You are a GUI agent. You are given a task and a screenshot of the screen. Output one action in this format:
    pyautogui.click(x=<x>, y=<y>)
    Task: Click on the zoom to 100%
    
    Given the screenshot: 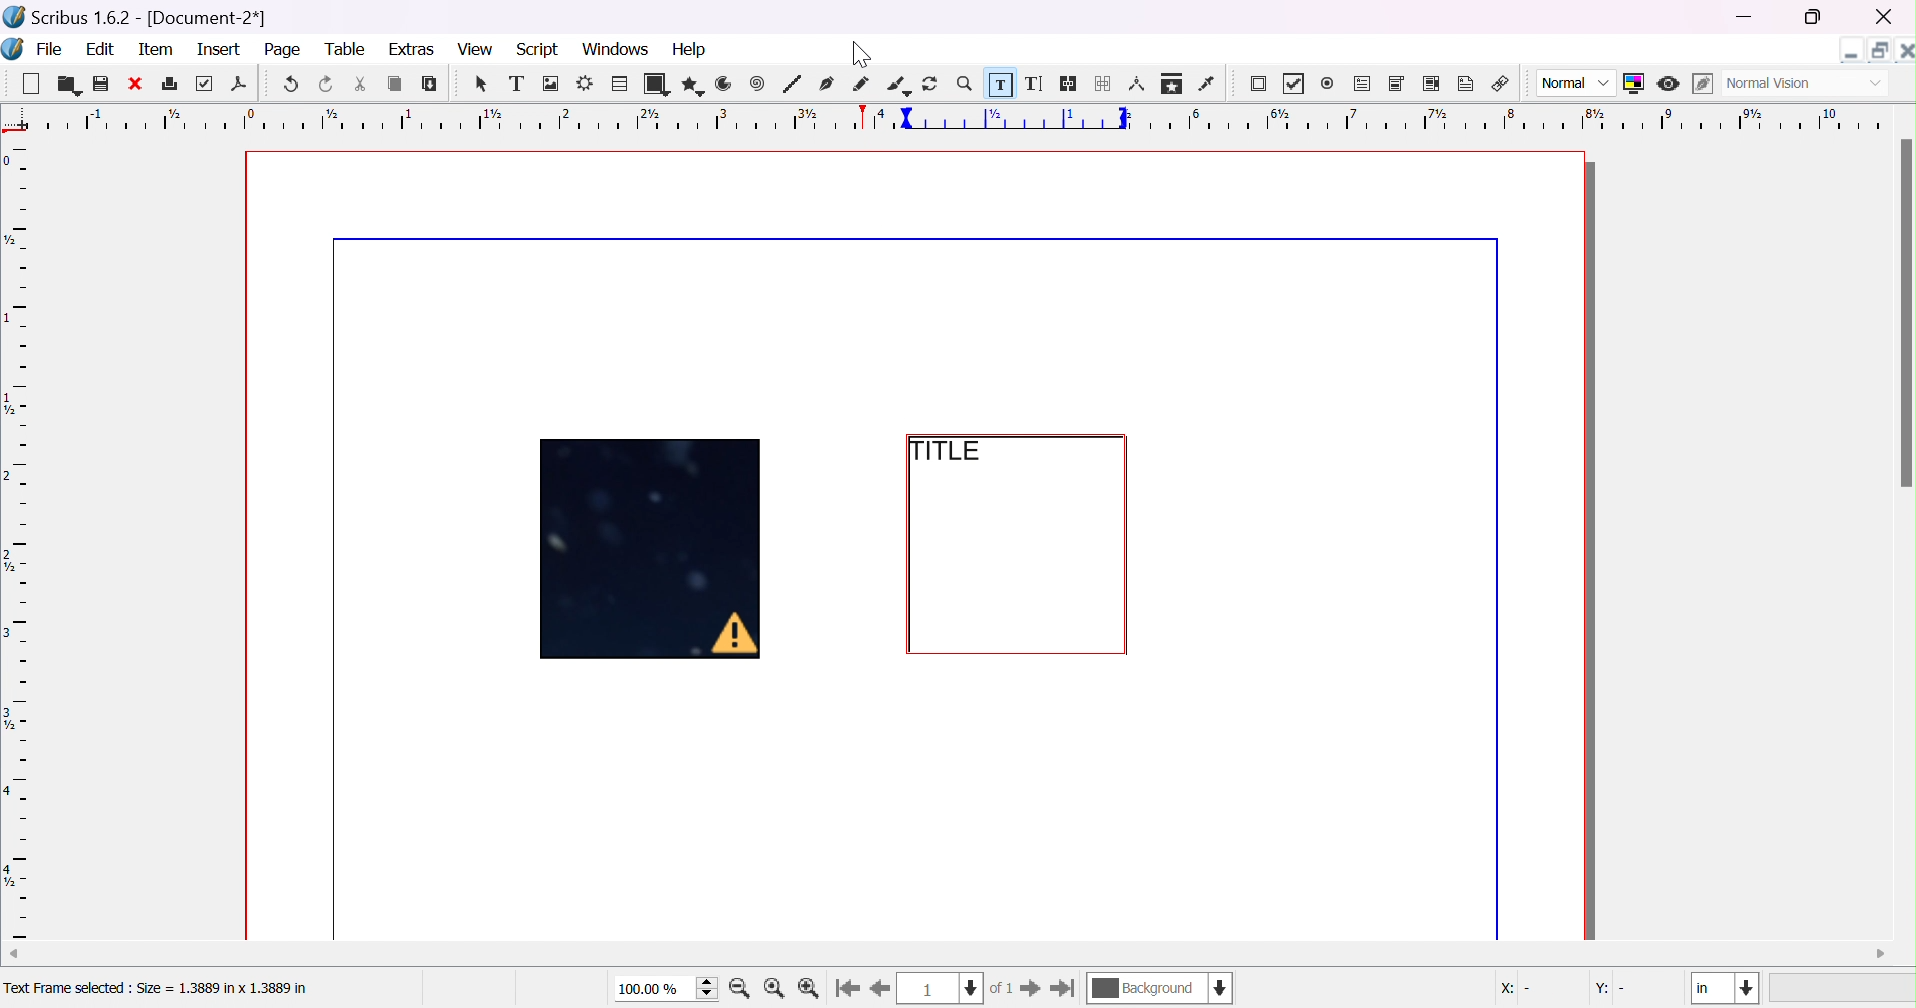 What is the action you would take?
    pyautogui.click(x=776, y=989)
    